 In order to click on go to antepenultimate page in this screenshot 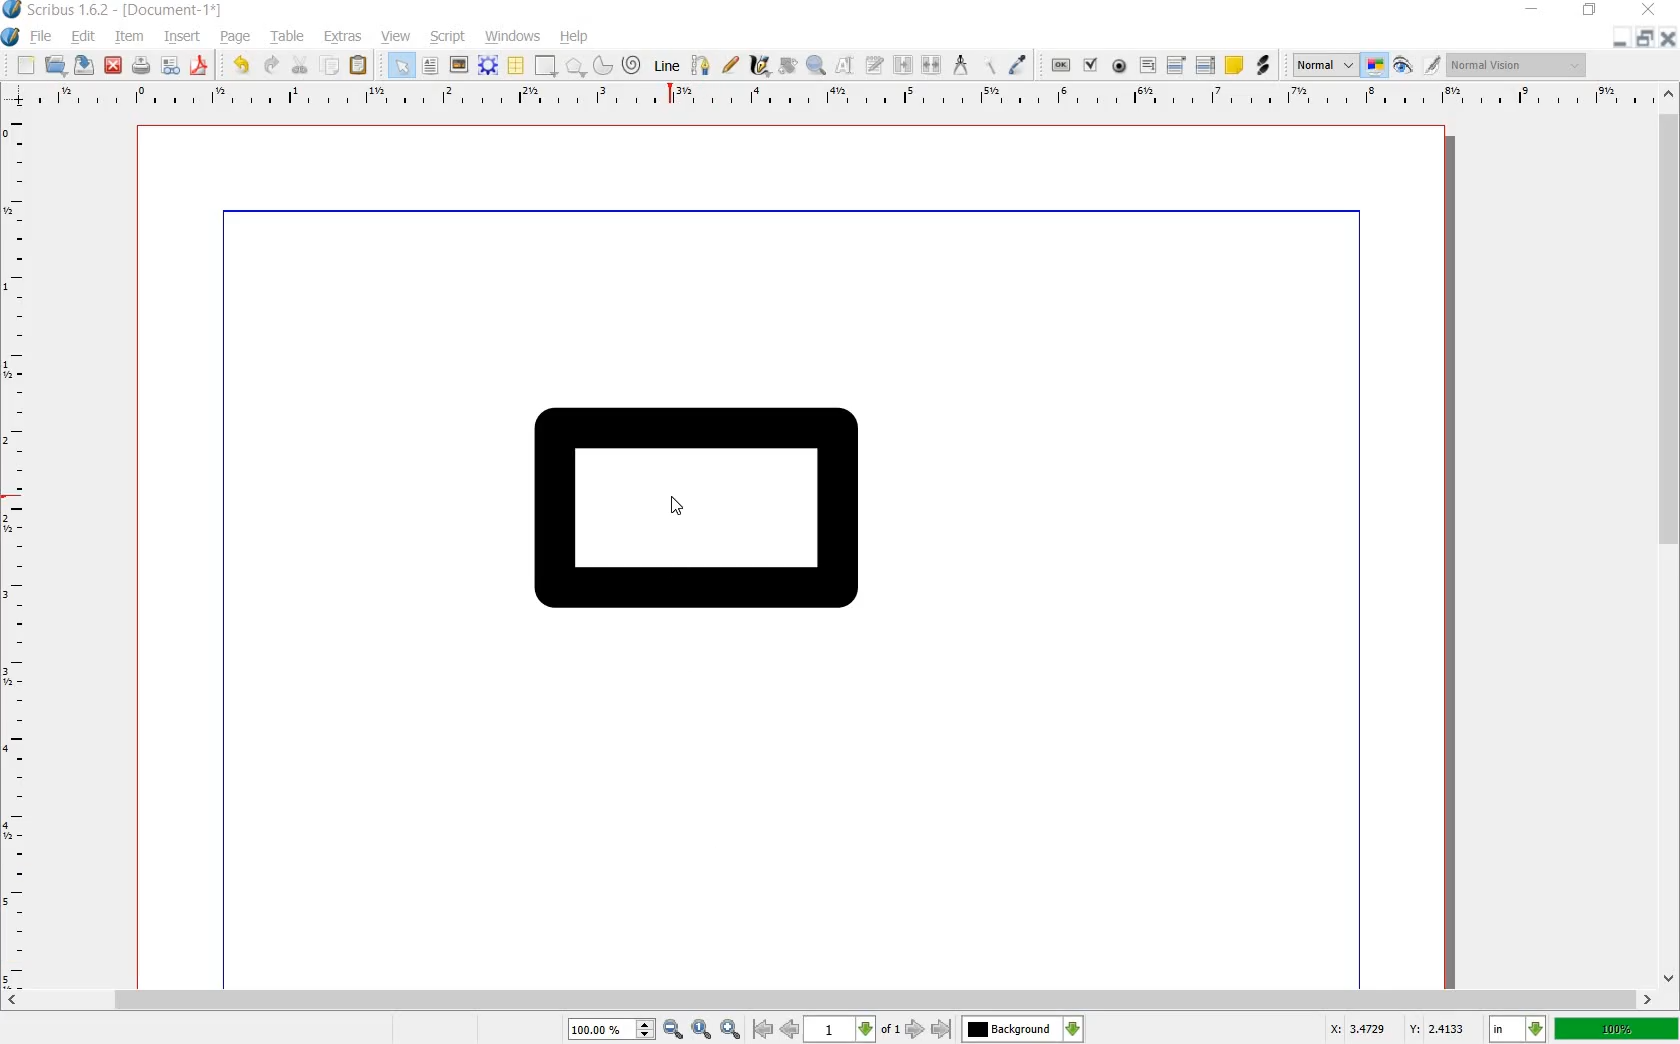, I will do `click(763, 1029)`.